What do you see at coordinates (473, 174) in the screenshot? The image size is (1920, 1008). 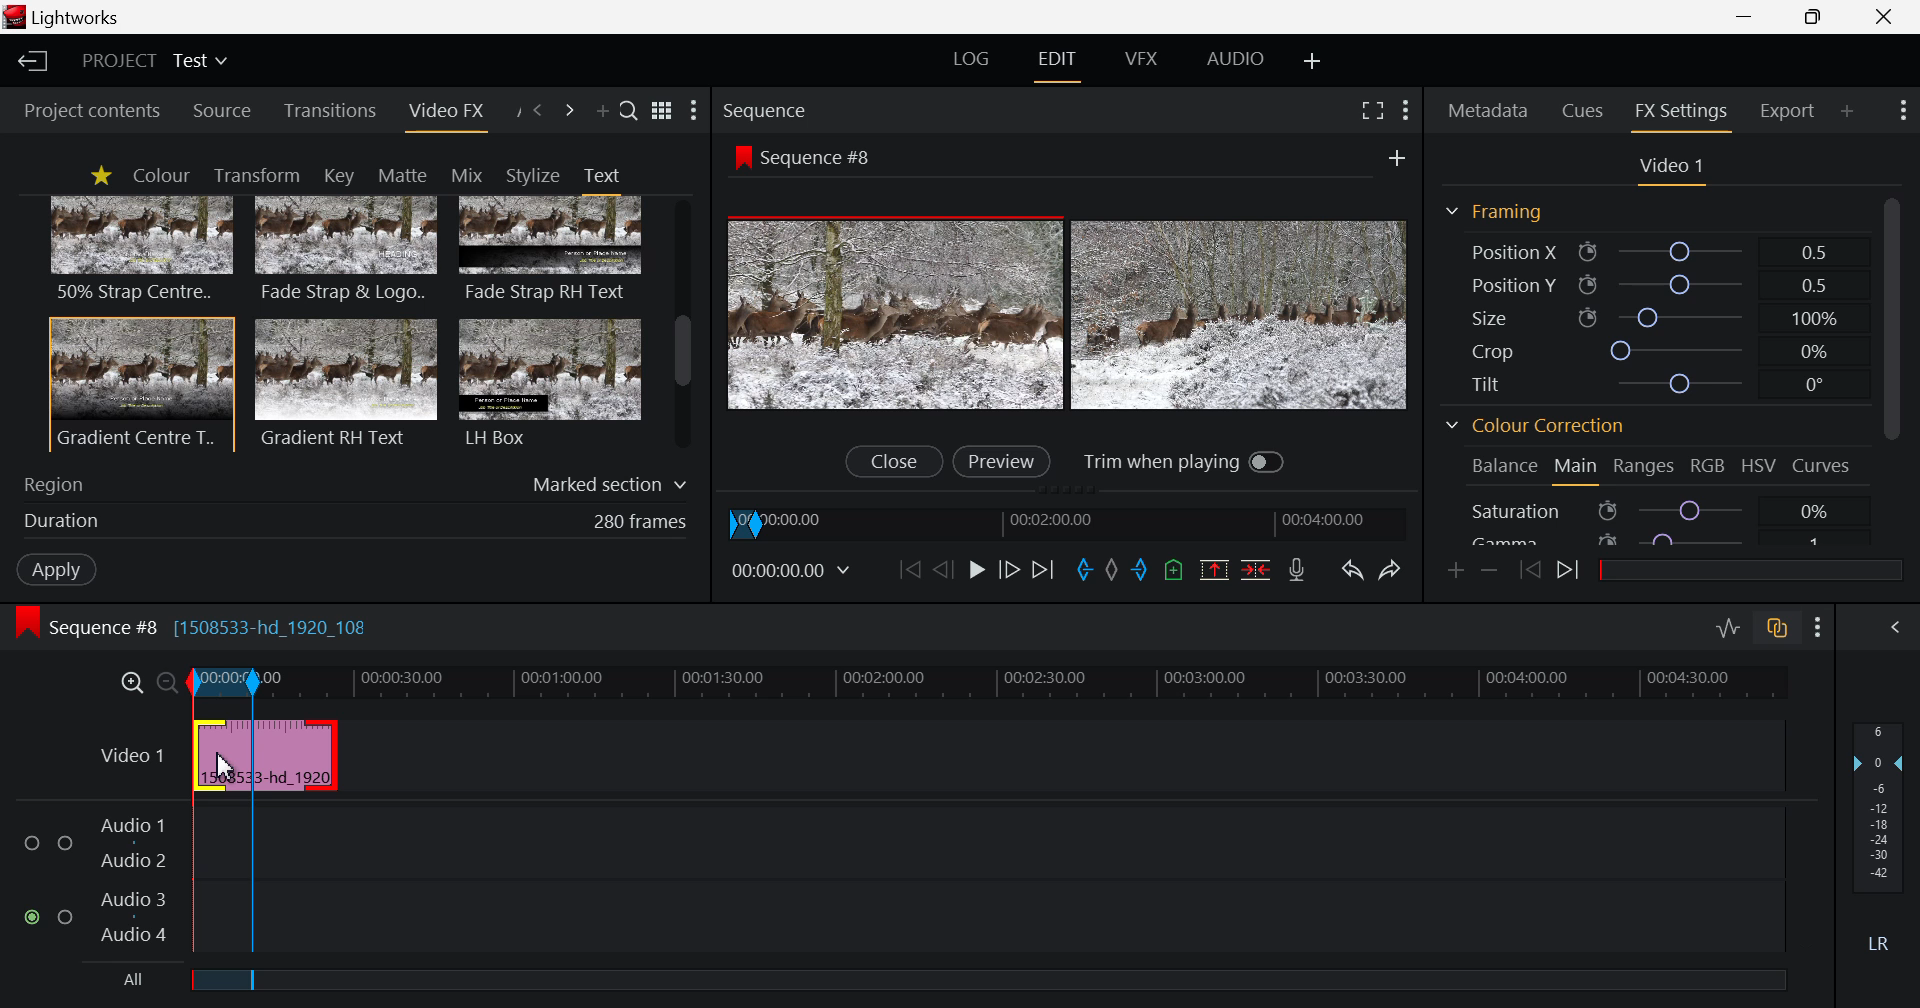 I see `Mix` at bounding box center [473, 174].